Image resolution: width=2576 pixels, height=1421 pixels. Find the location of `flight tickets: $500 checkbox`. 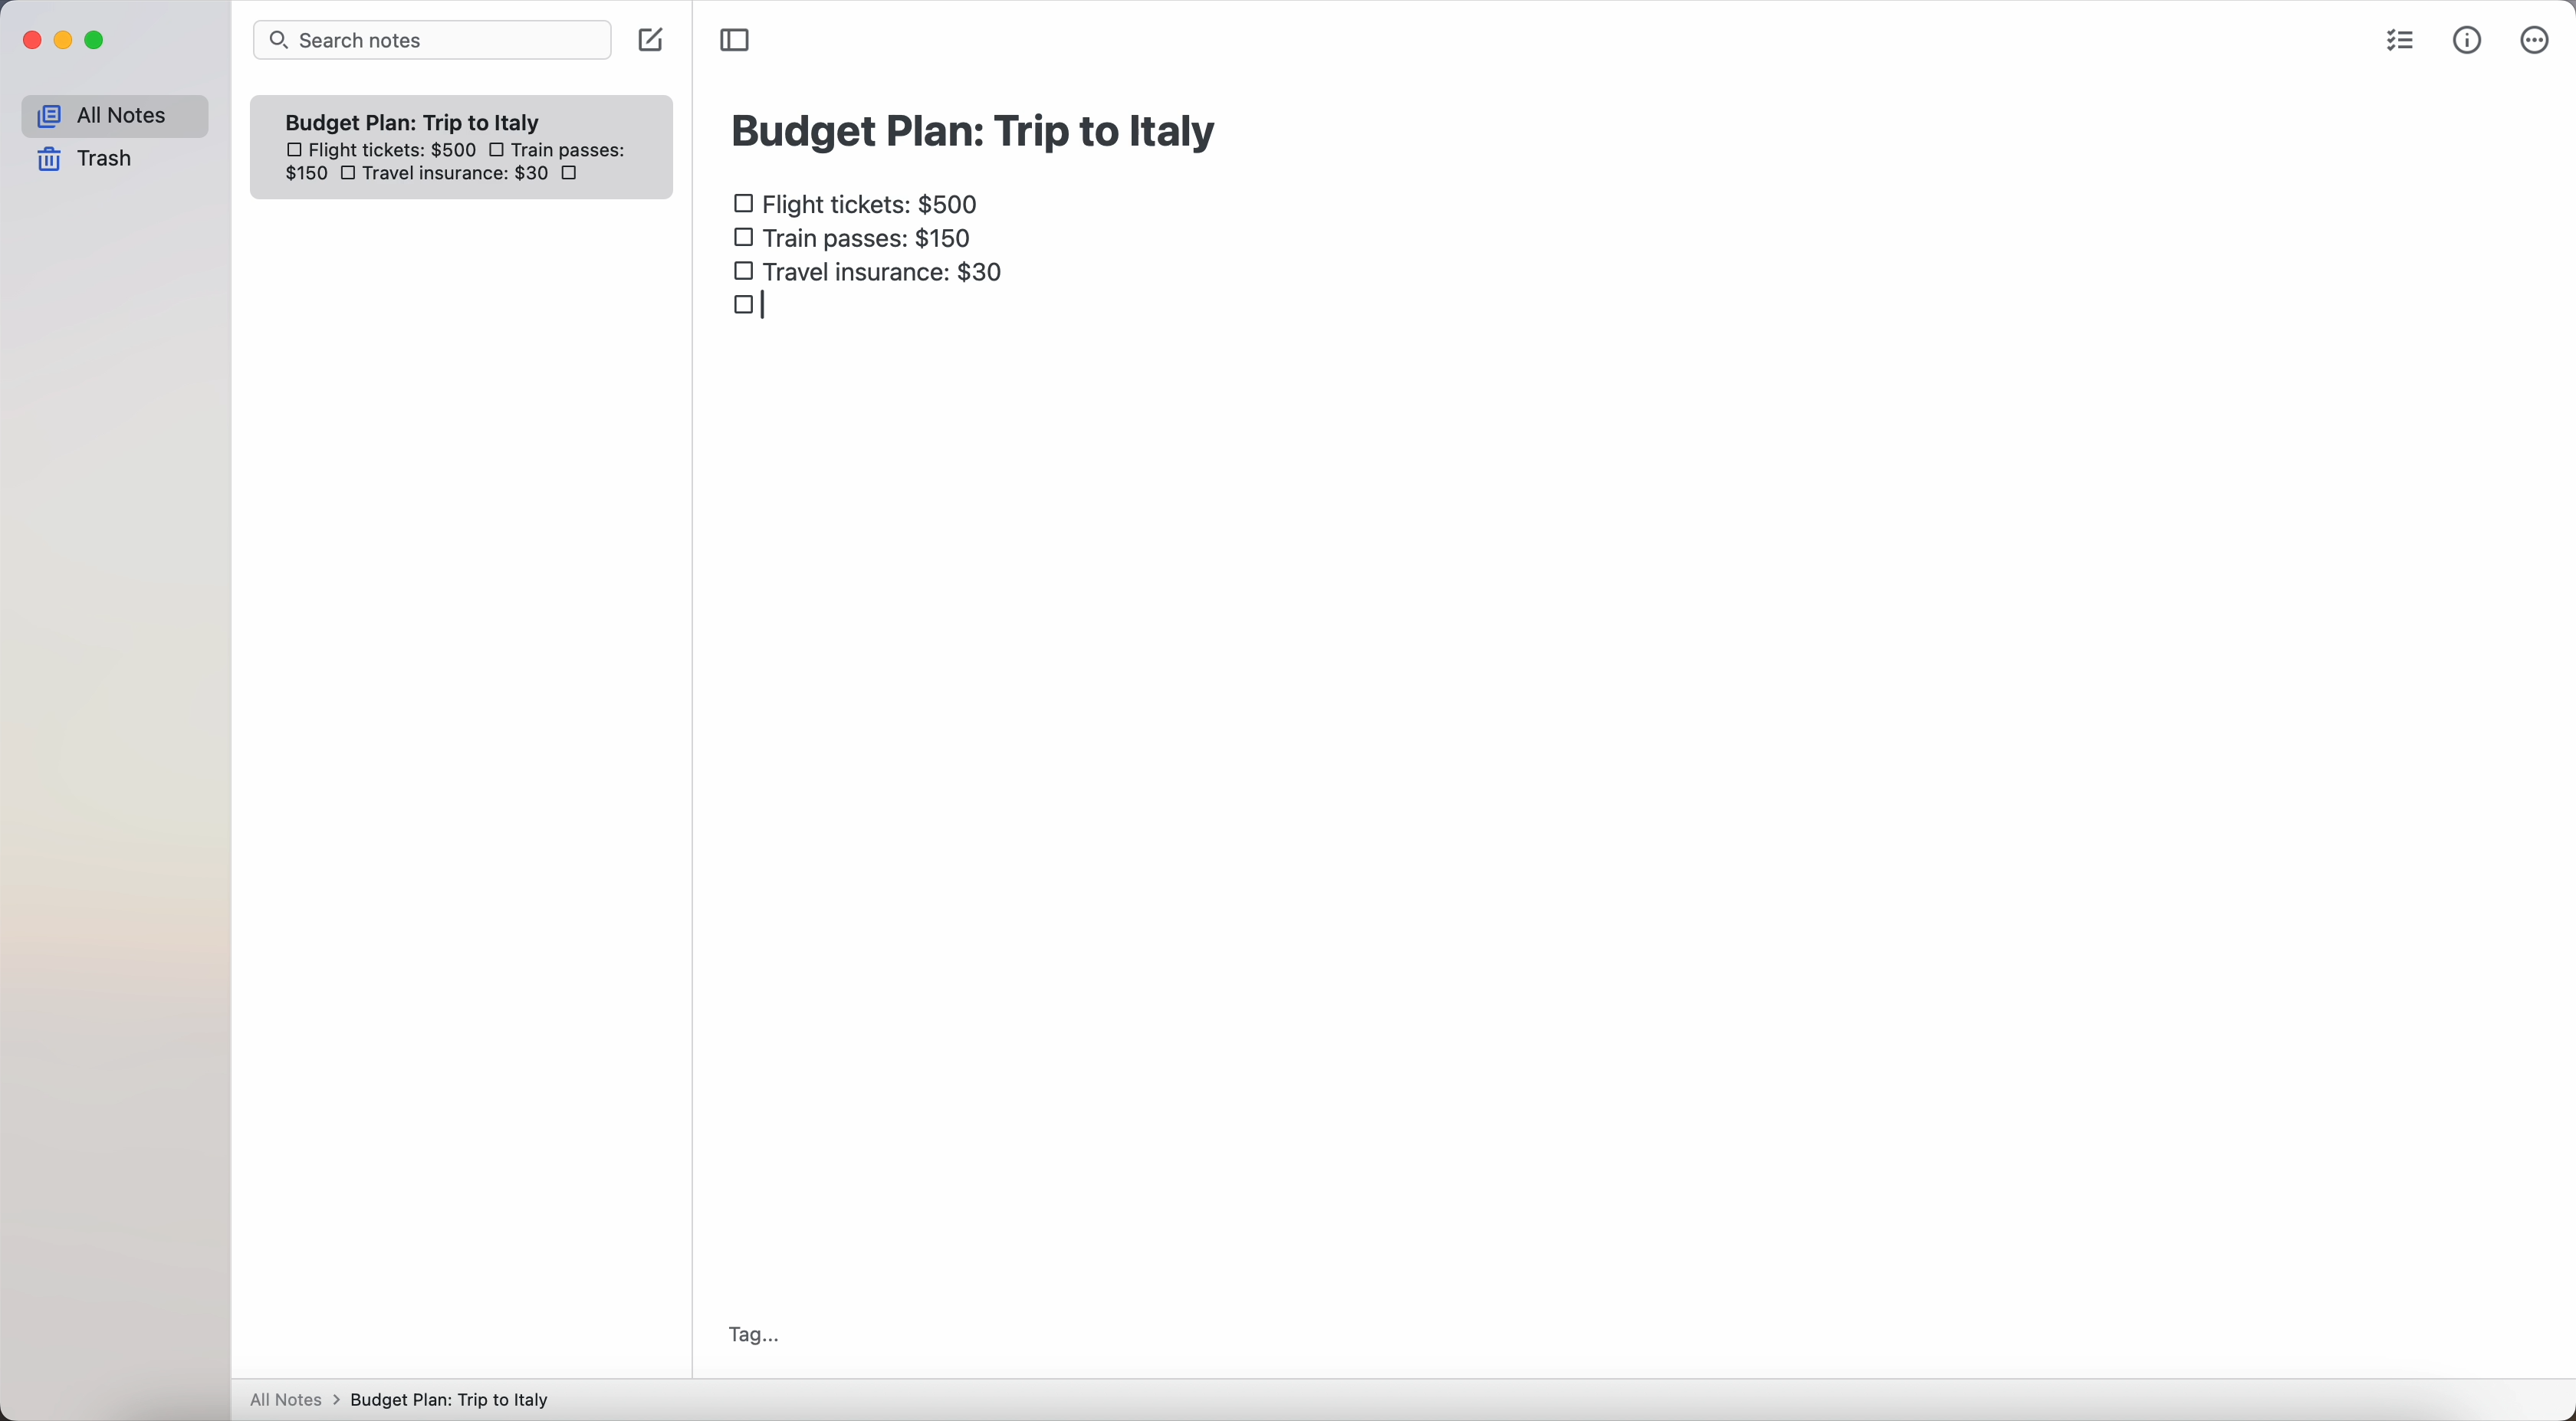

flight tickets: $500 checkbox is located at coordinates (863, 206).